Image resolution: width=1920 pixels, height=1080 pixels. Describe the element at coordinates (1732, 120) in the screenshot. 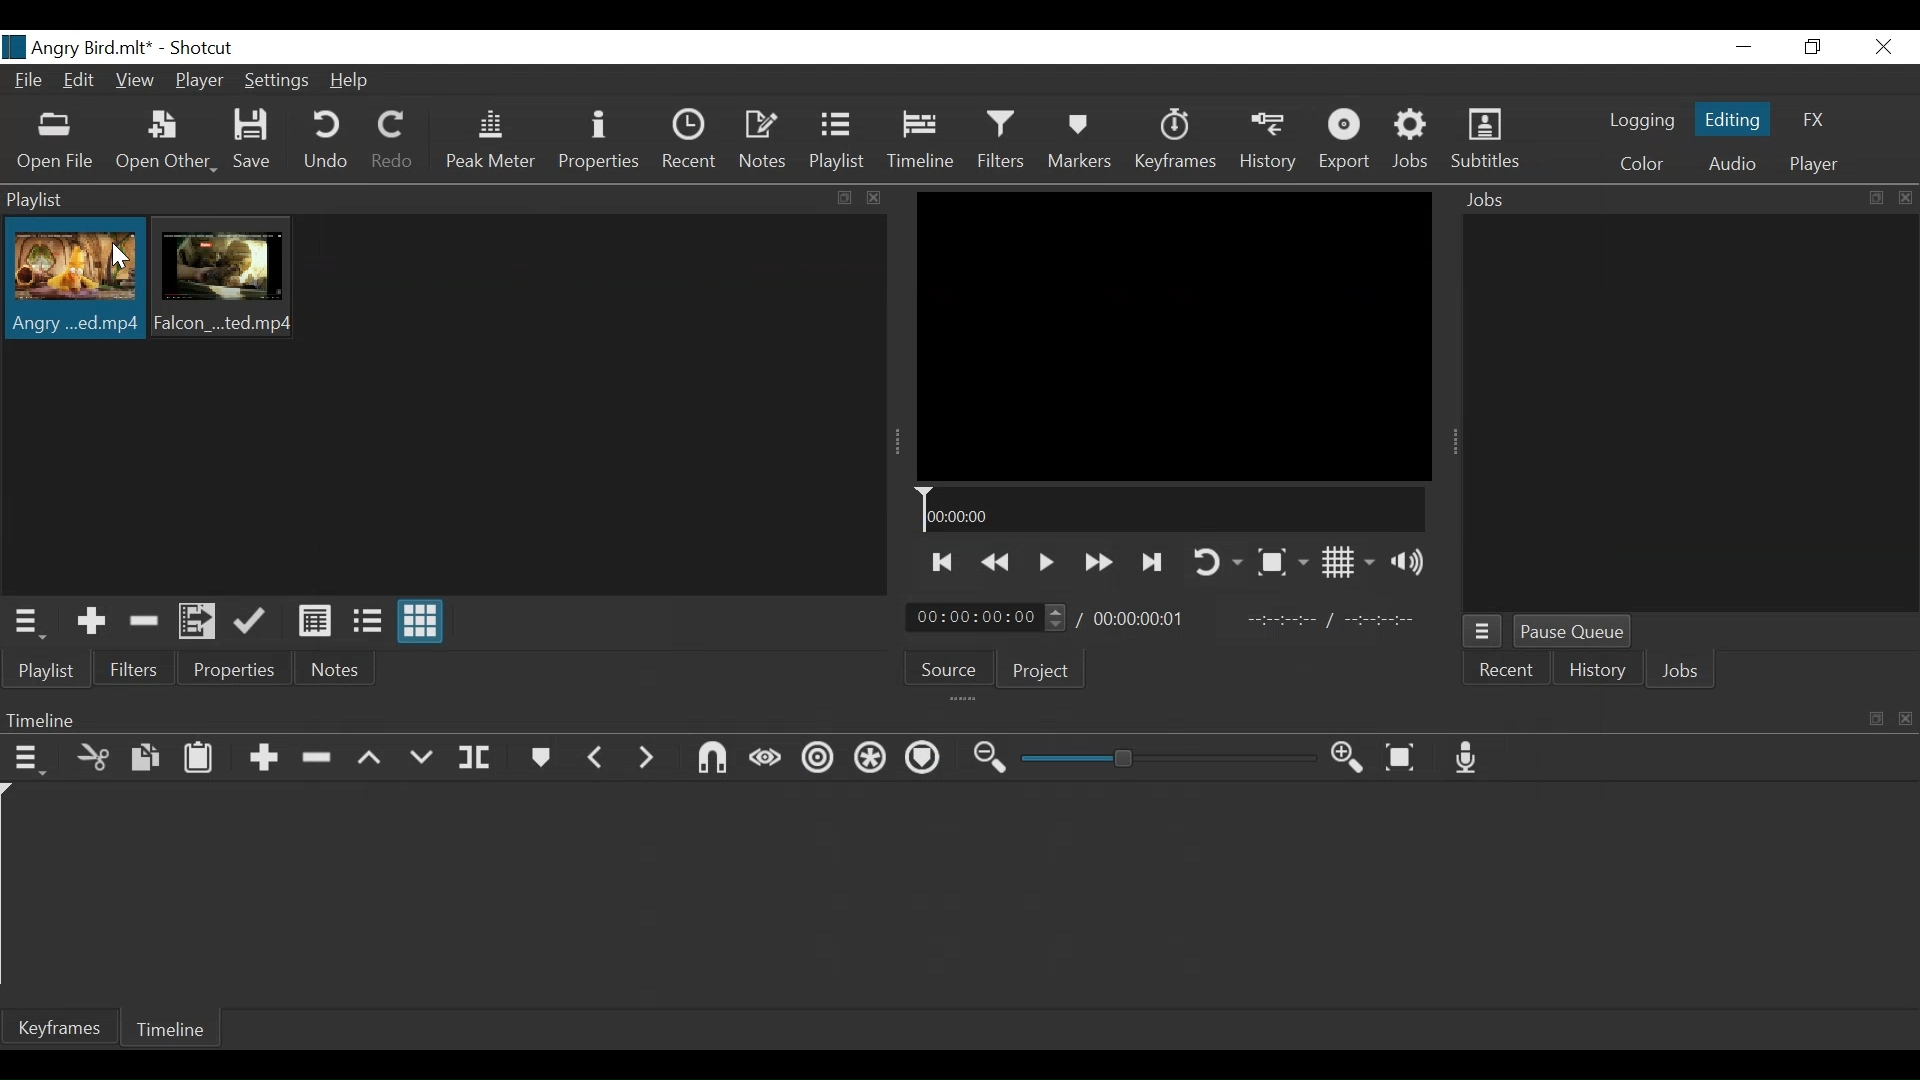

I see `Editing` at that location.